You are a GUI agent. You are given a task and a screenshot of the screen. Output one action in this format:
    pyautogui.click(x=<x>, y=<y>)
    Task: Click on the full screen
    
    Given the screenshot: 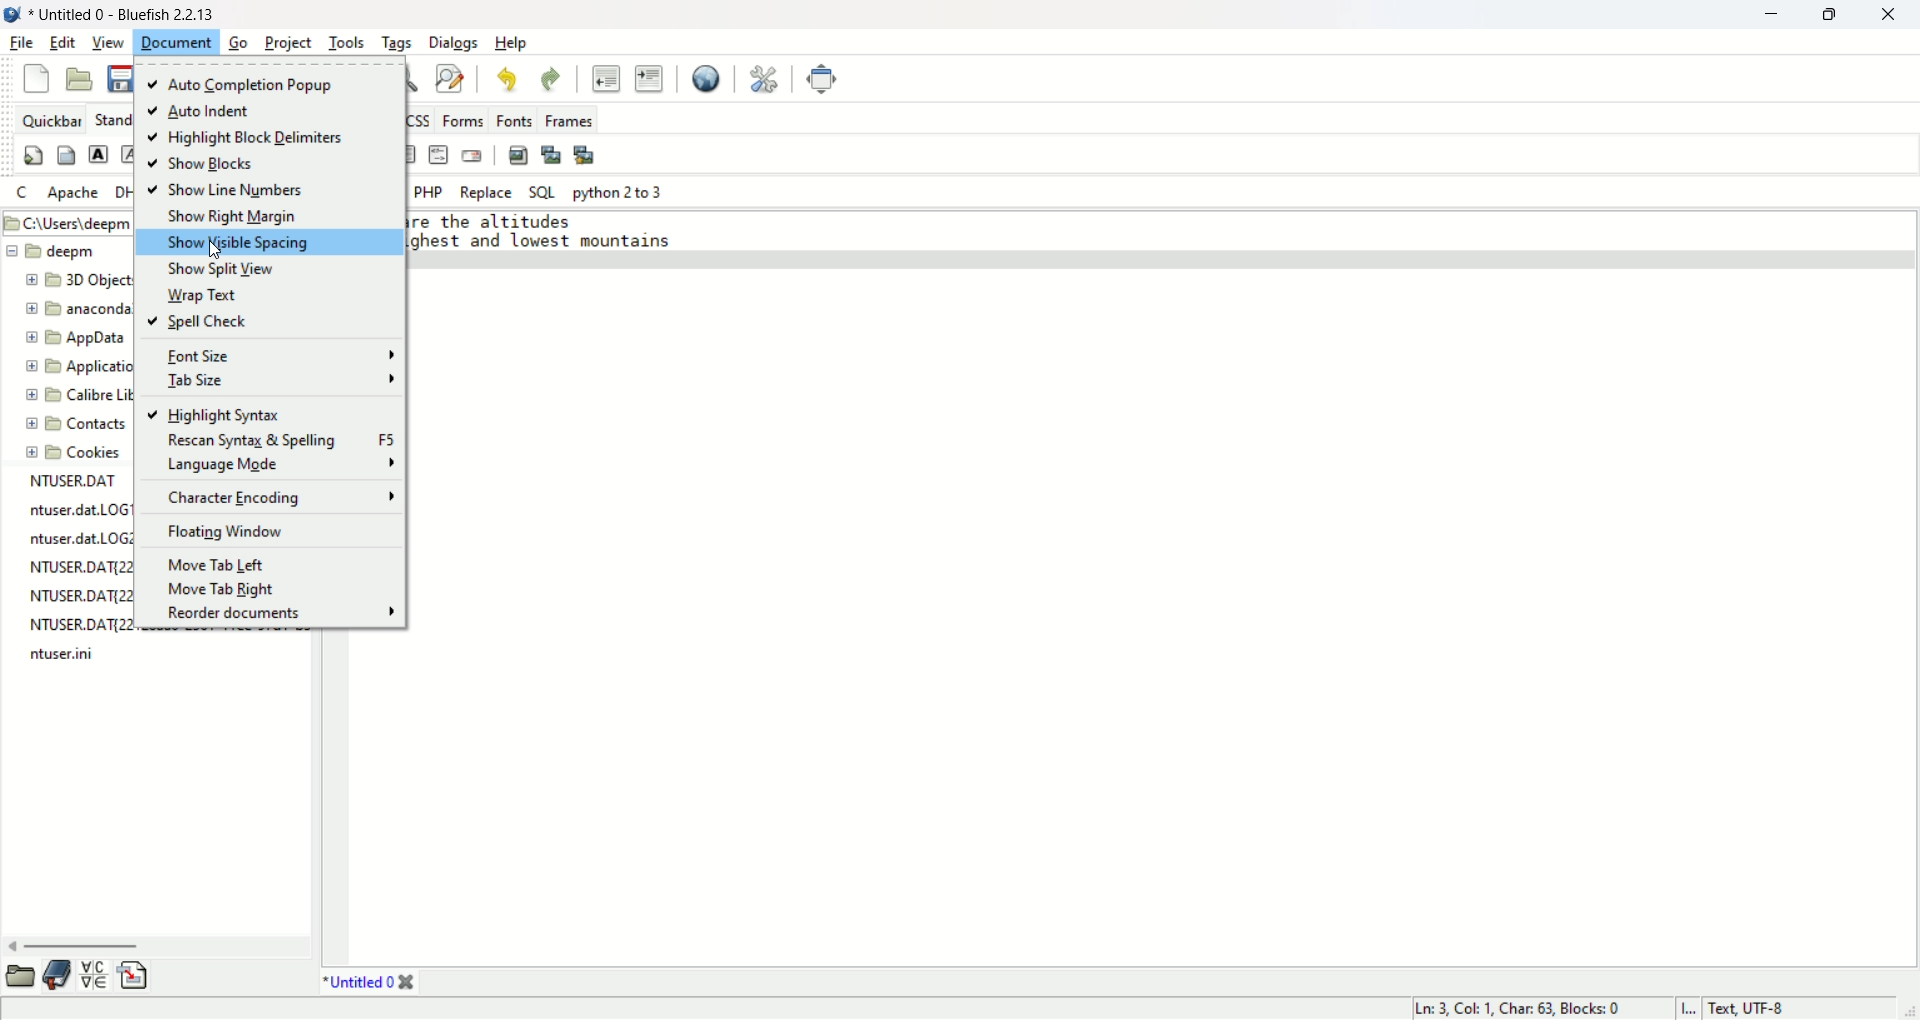 What is the action you would take?
    pyautogui.click(x=818, y=78)
    